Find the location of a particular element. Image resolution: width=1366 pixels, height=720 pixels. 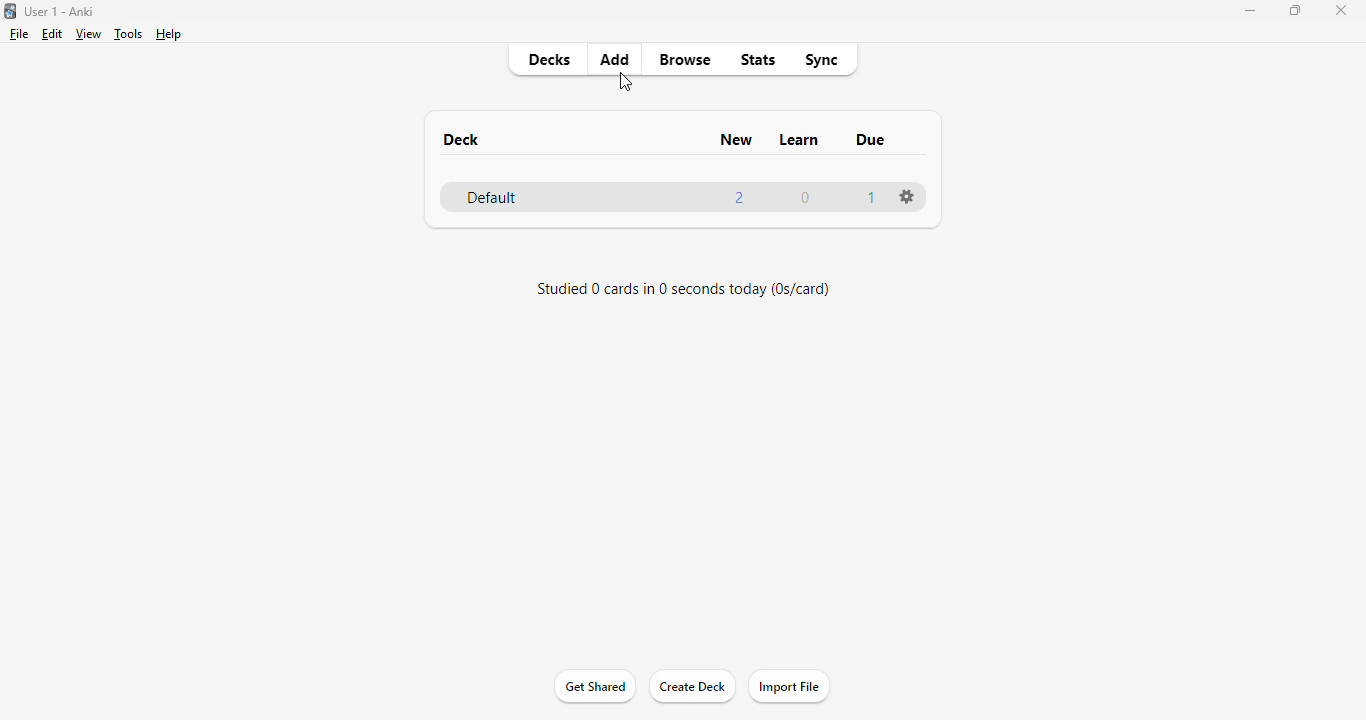

edit is located at coordinates (53, 34).